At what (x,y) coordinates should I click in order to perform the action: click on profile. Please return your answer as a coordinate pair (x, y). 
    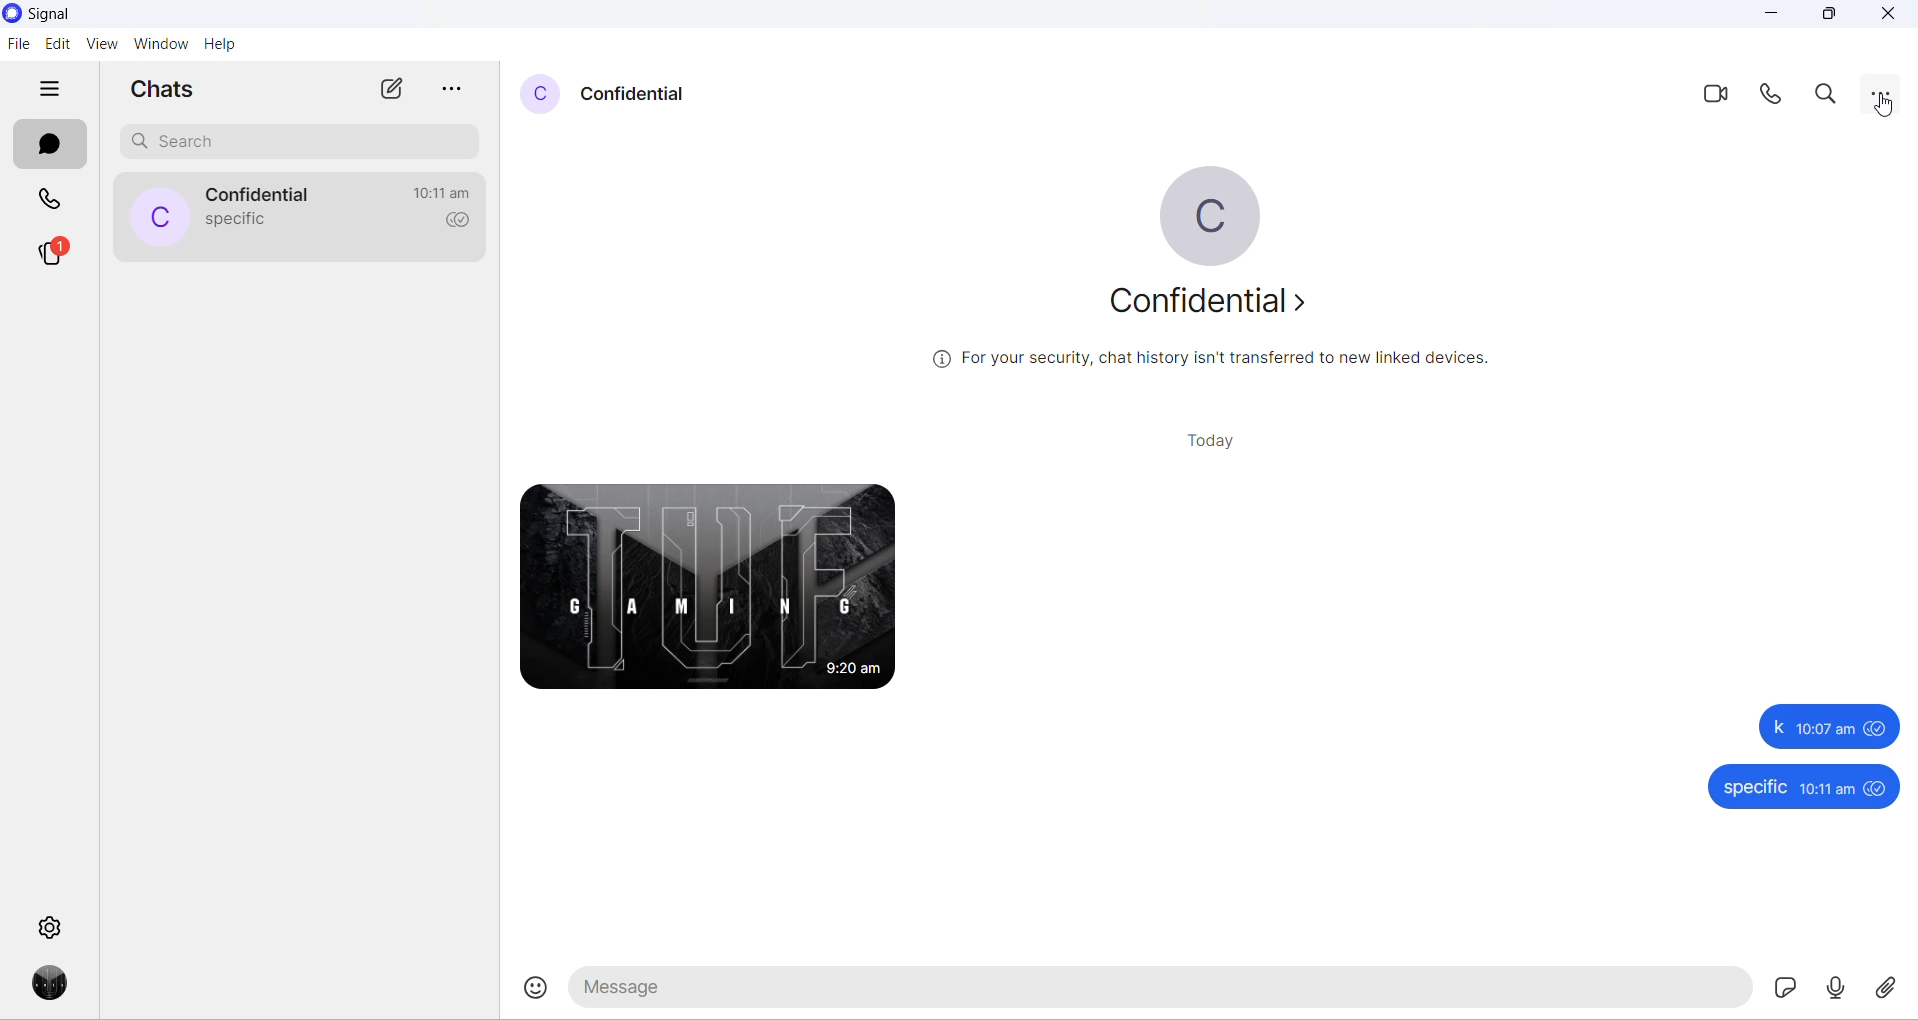
    Looking at the image, I should click on (53, 984).